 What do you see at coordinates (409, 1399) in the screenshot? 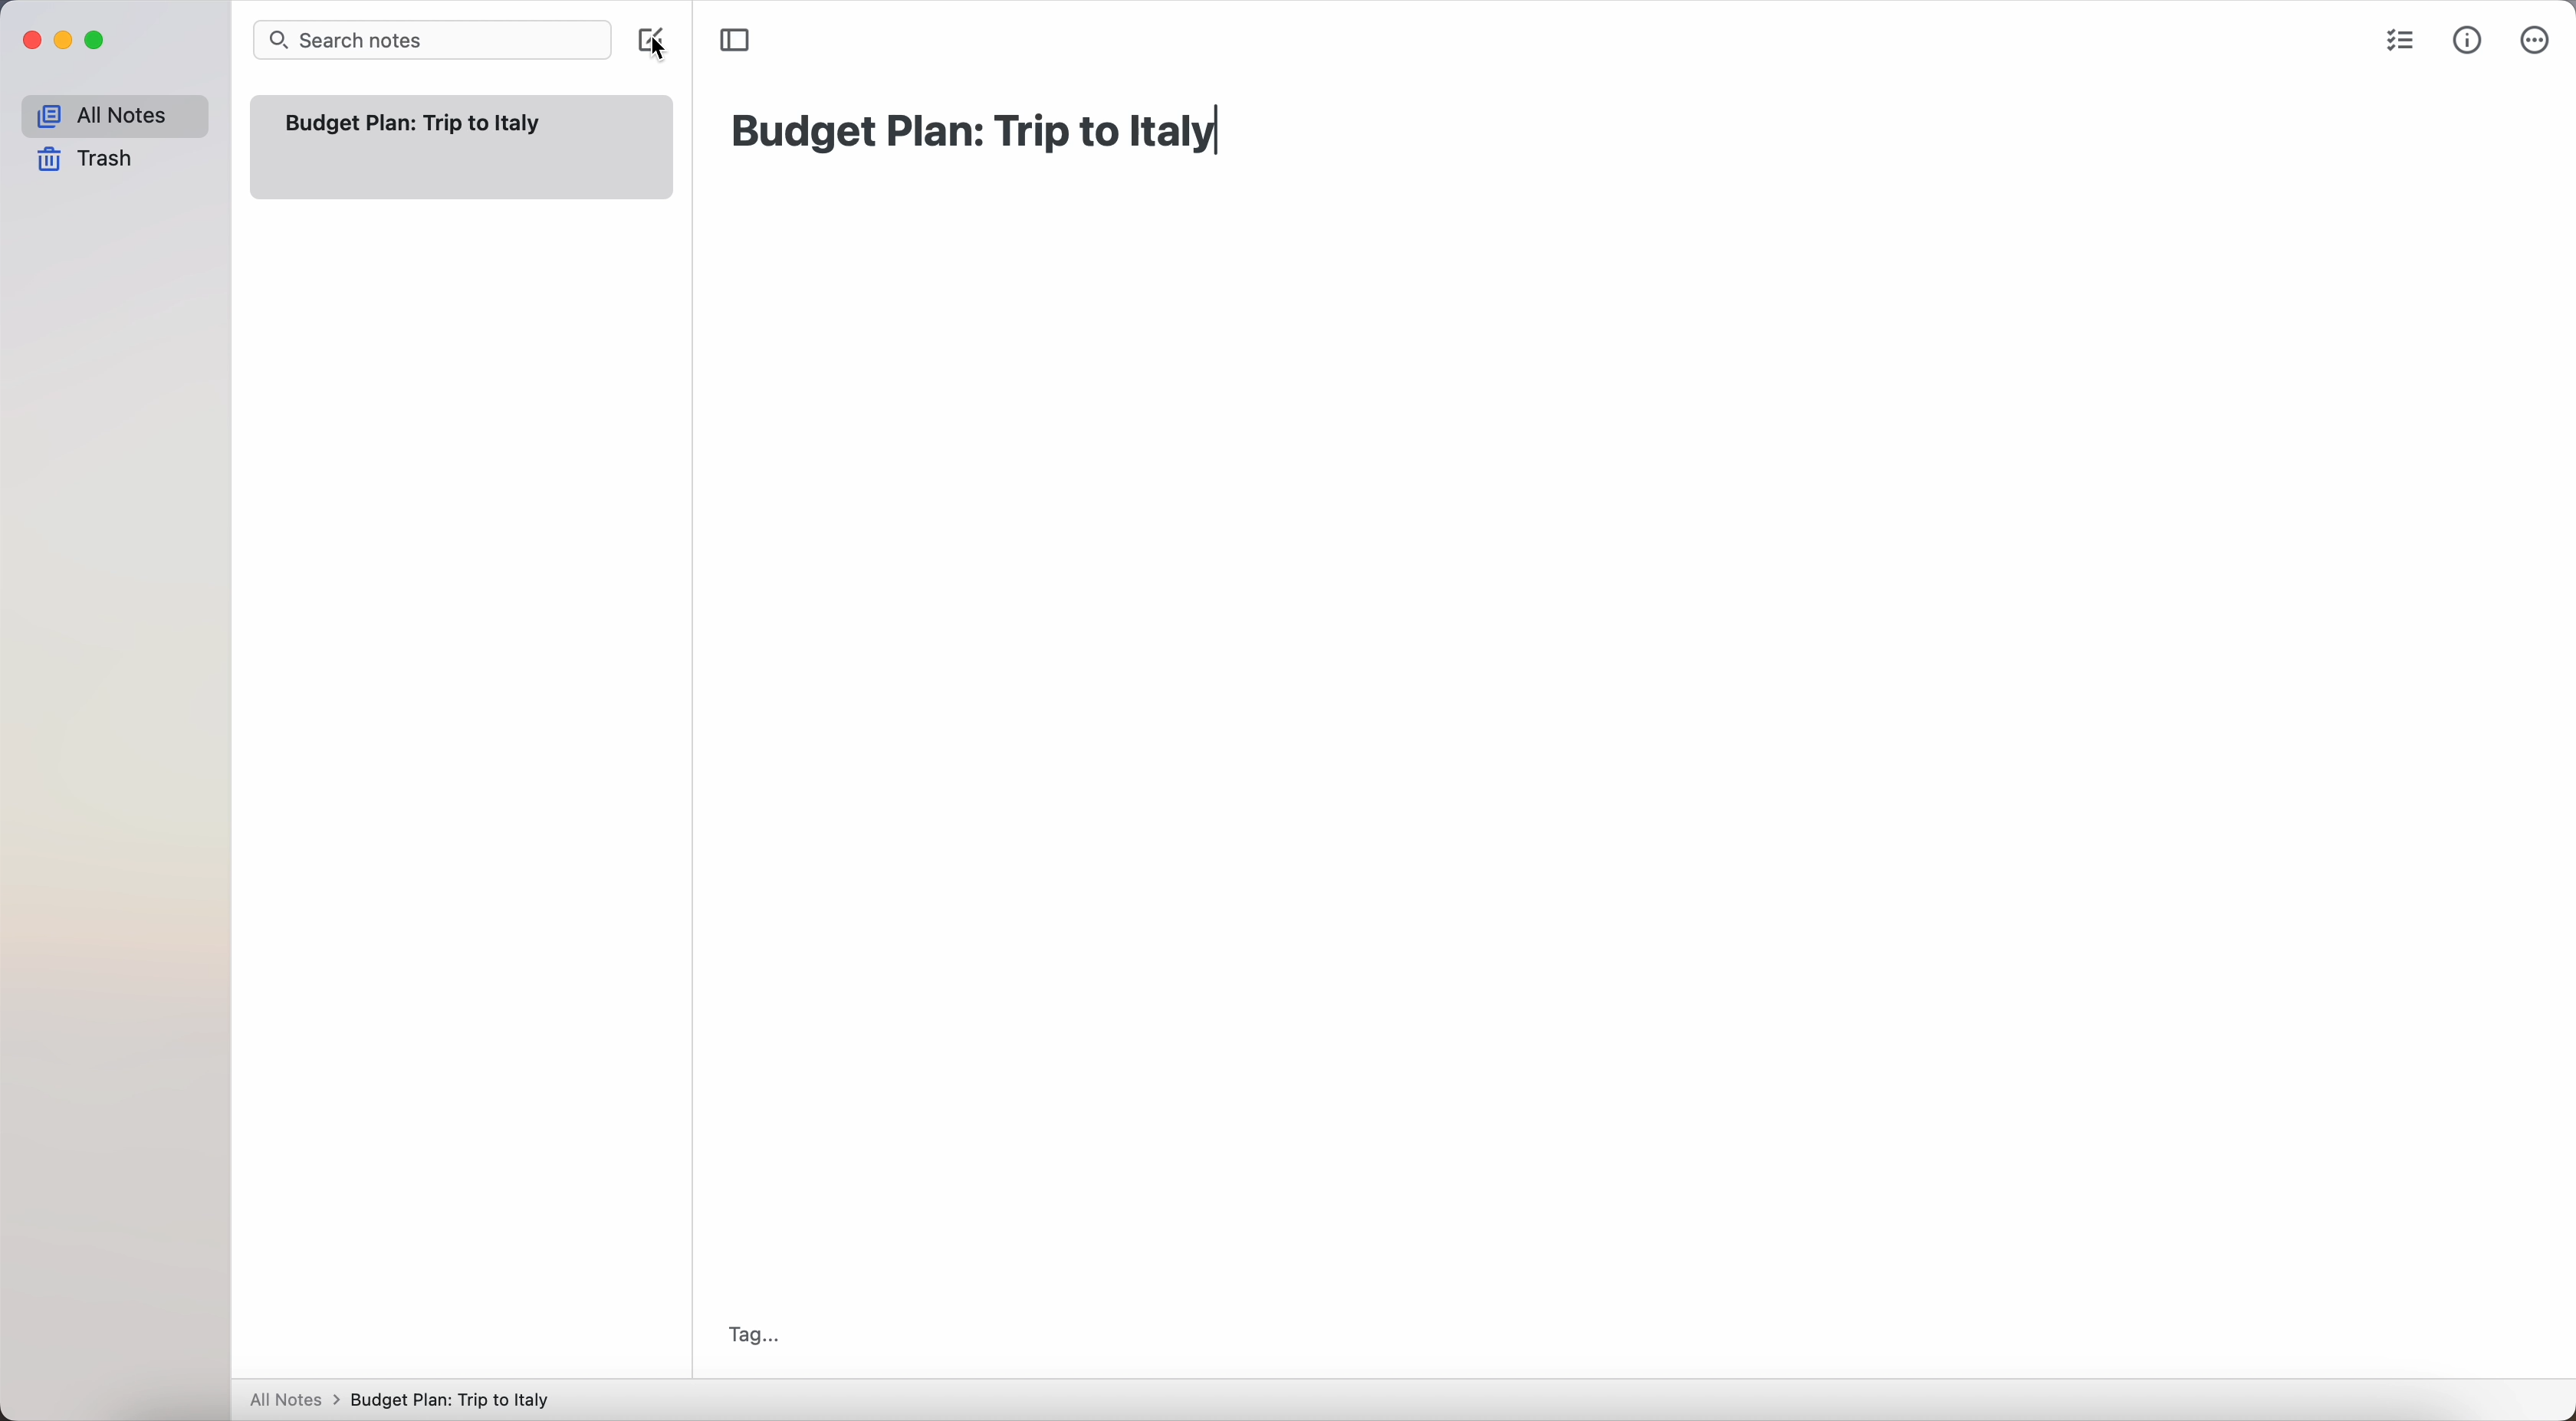
I see `All notes > Budget Plan: Trip to Italy` at bounding box center [409, 1399].